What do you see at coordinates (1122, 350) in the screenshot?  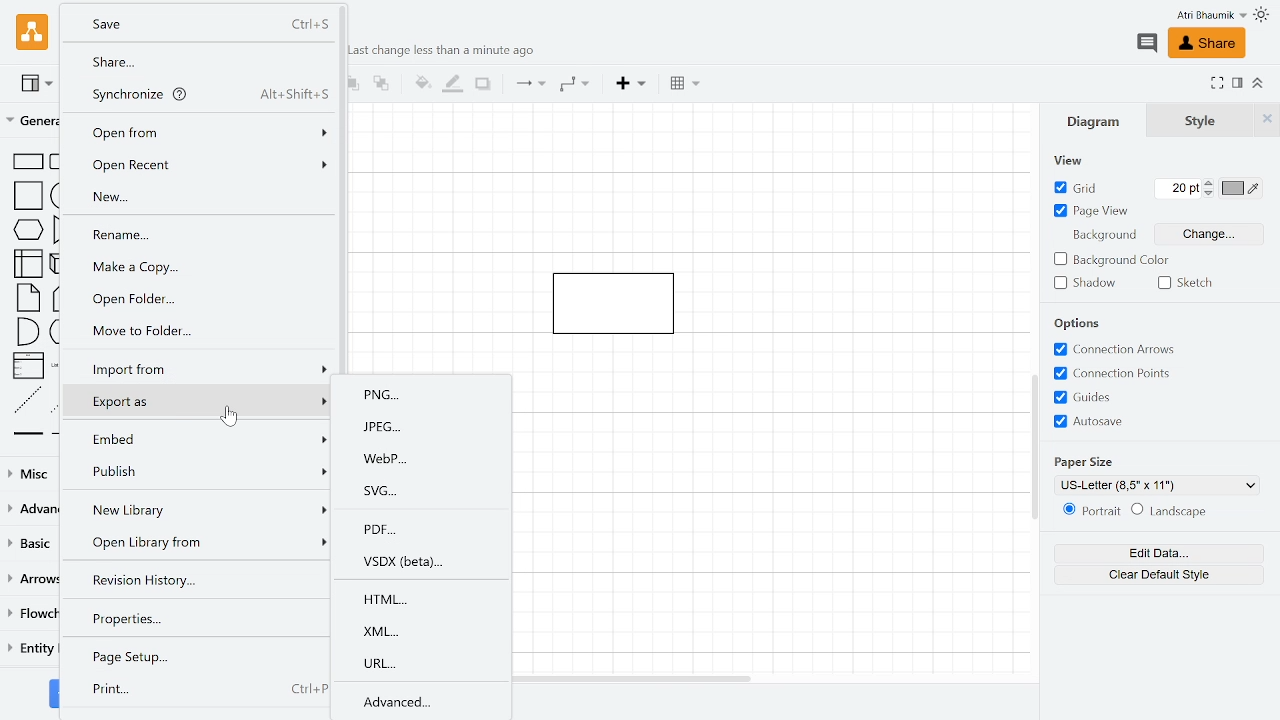 I see `Connection arrows` at bounding box center [1122, 350].